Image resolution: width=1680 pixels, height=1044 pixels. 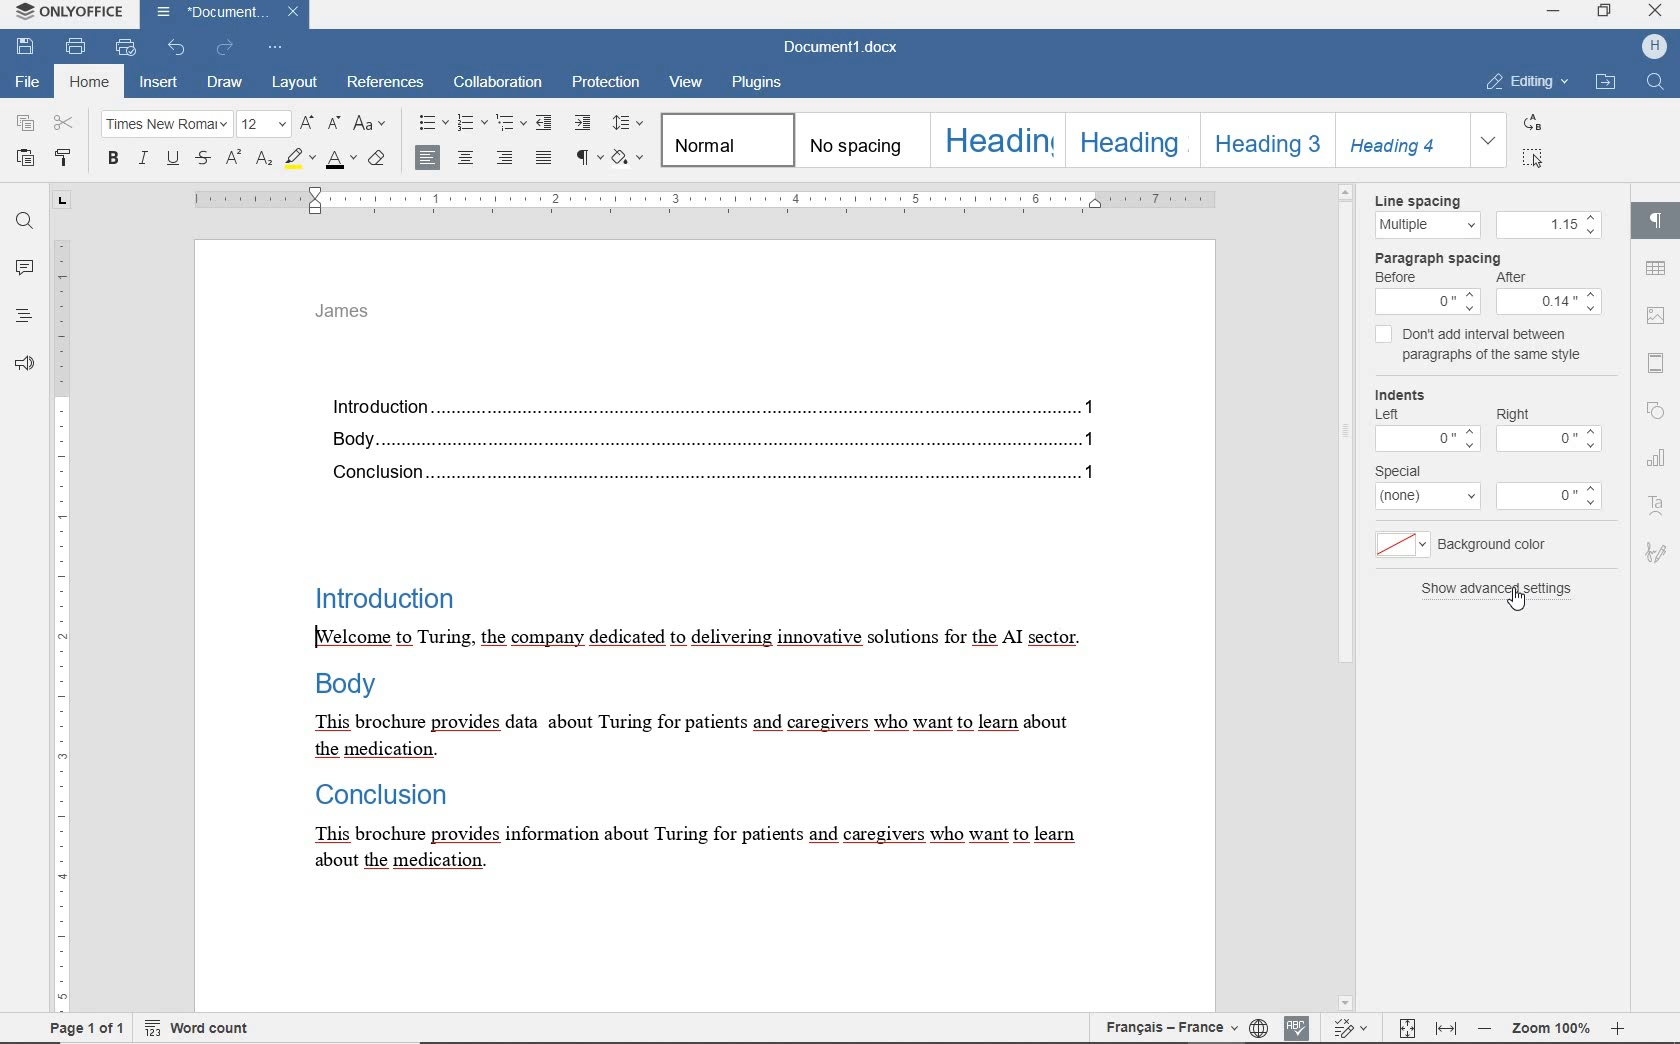 What do you see at coordinates (1410, 393) in the screenshot?
I see `indents` at bounding box center [1410, 393].